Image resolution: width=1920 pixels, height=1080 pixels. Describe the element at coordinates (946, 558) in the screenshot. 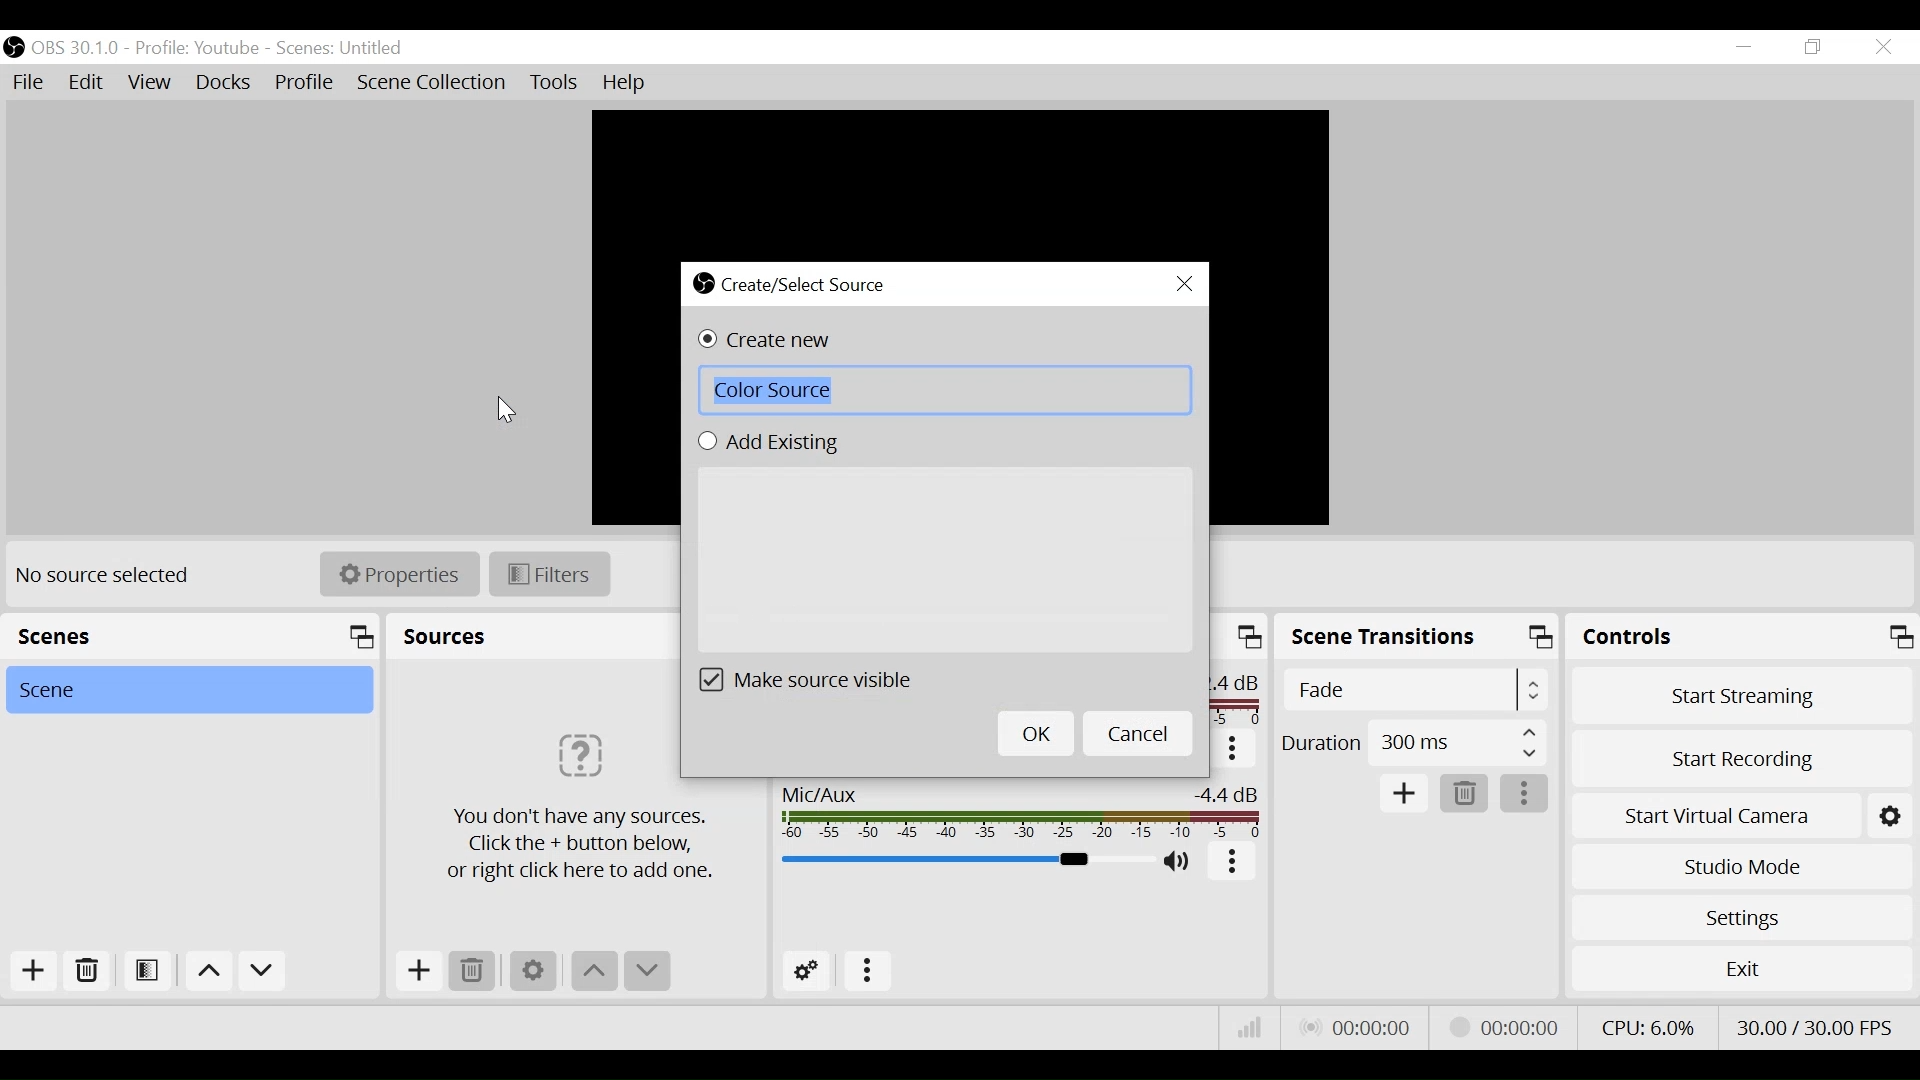

I see `Add Existing Field` at that location.